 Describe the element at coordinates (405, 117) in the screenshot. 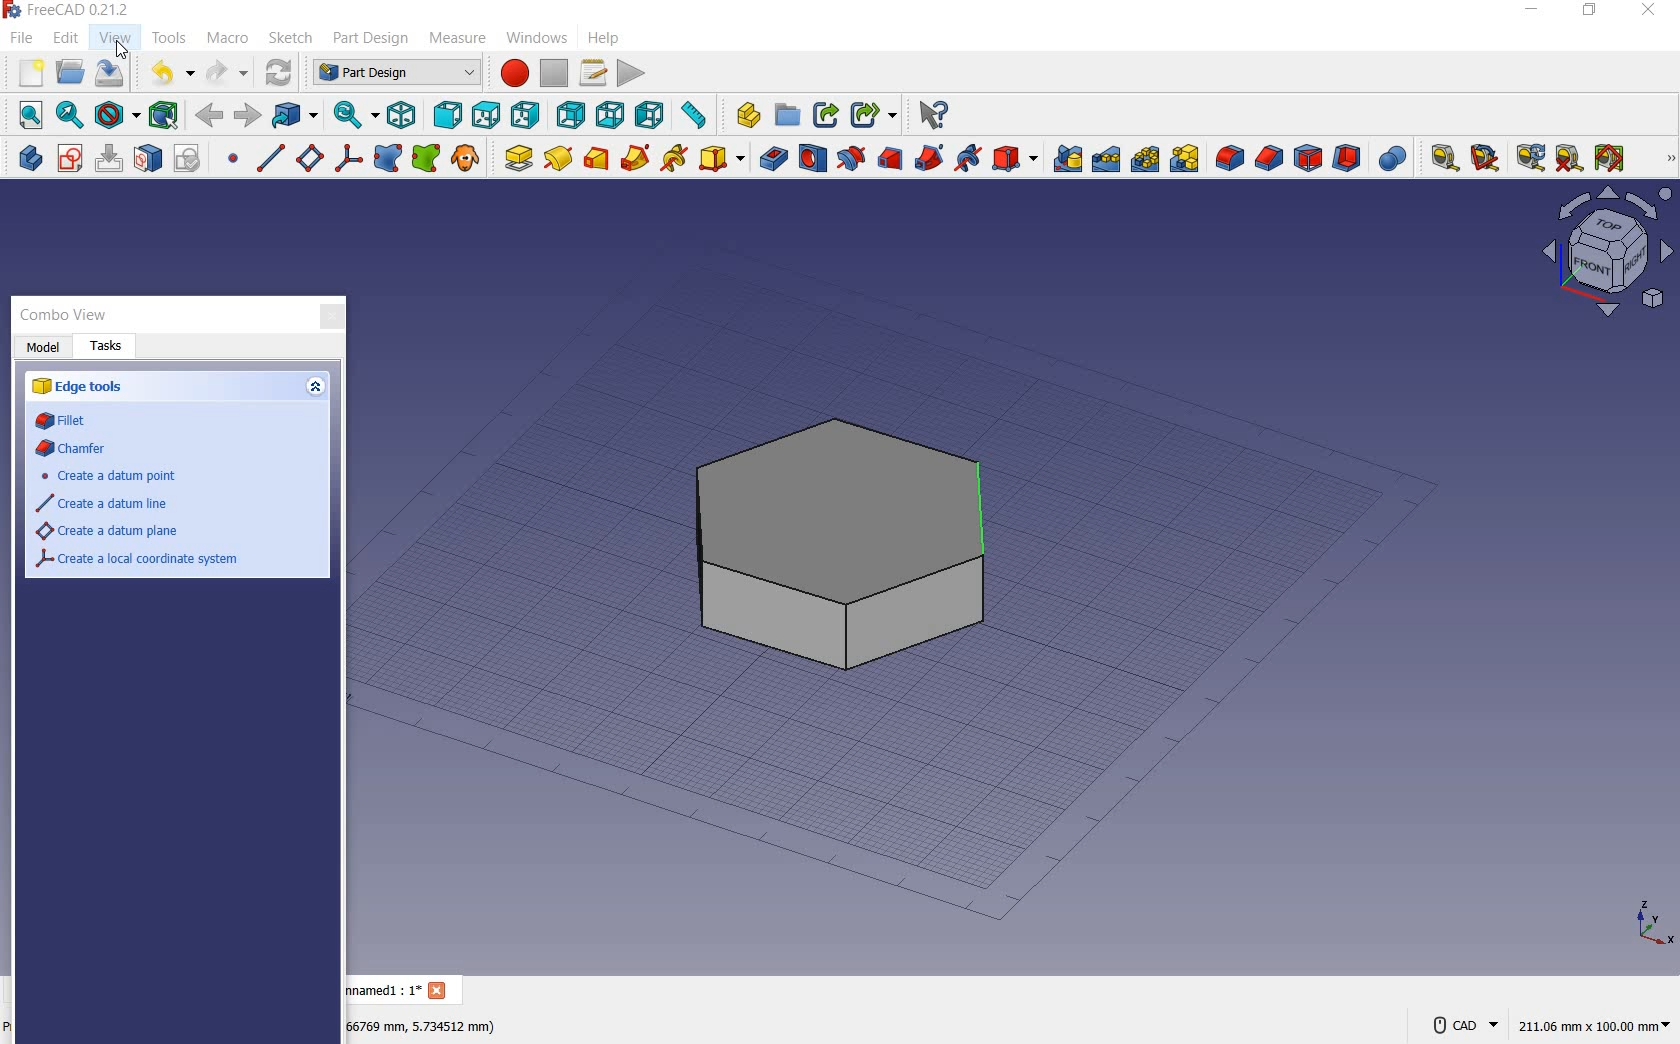

I see `isometric` at that location.